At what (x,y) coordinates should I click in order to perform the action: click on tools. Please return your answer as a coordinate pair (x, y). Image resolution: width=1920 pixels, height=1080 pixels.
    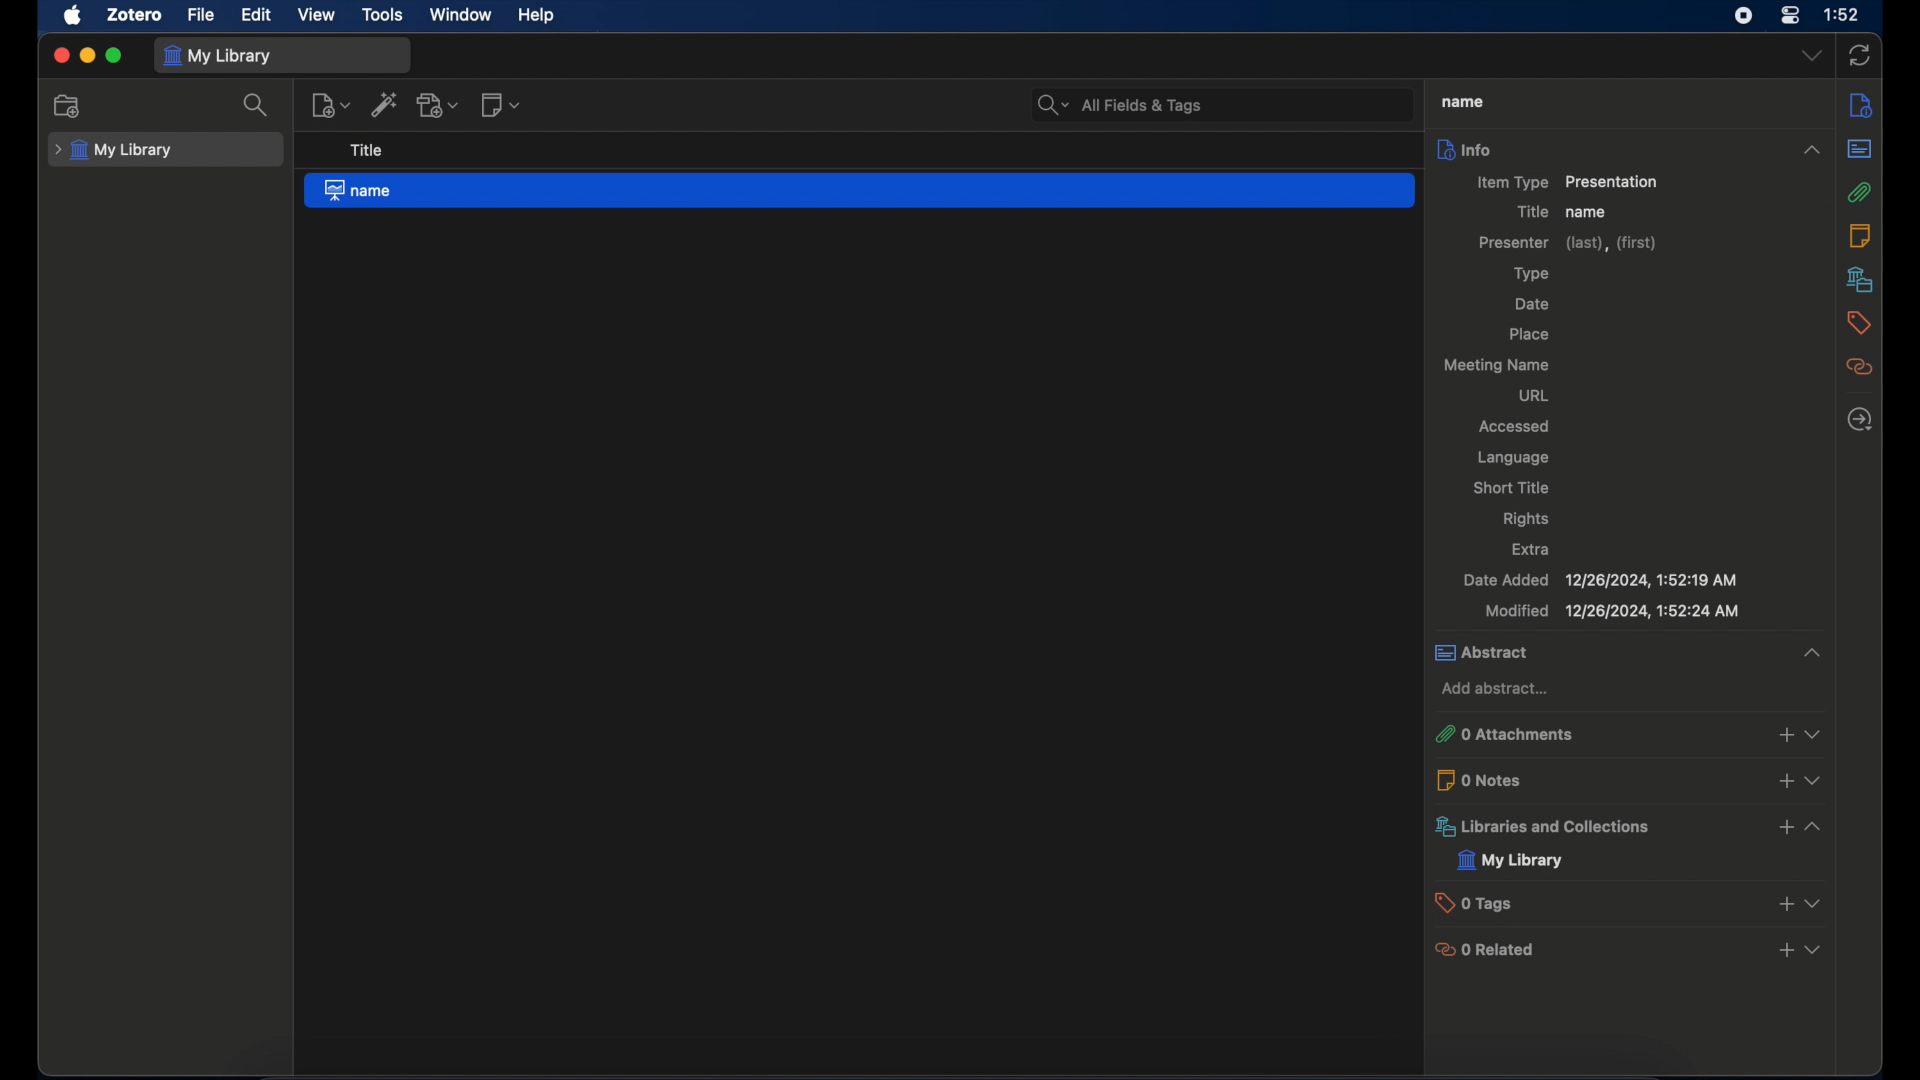
    Looking at the image, I should click on (382, 14).